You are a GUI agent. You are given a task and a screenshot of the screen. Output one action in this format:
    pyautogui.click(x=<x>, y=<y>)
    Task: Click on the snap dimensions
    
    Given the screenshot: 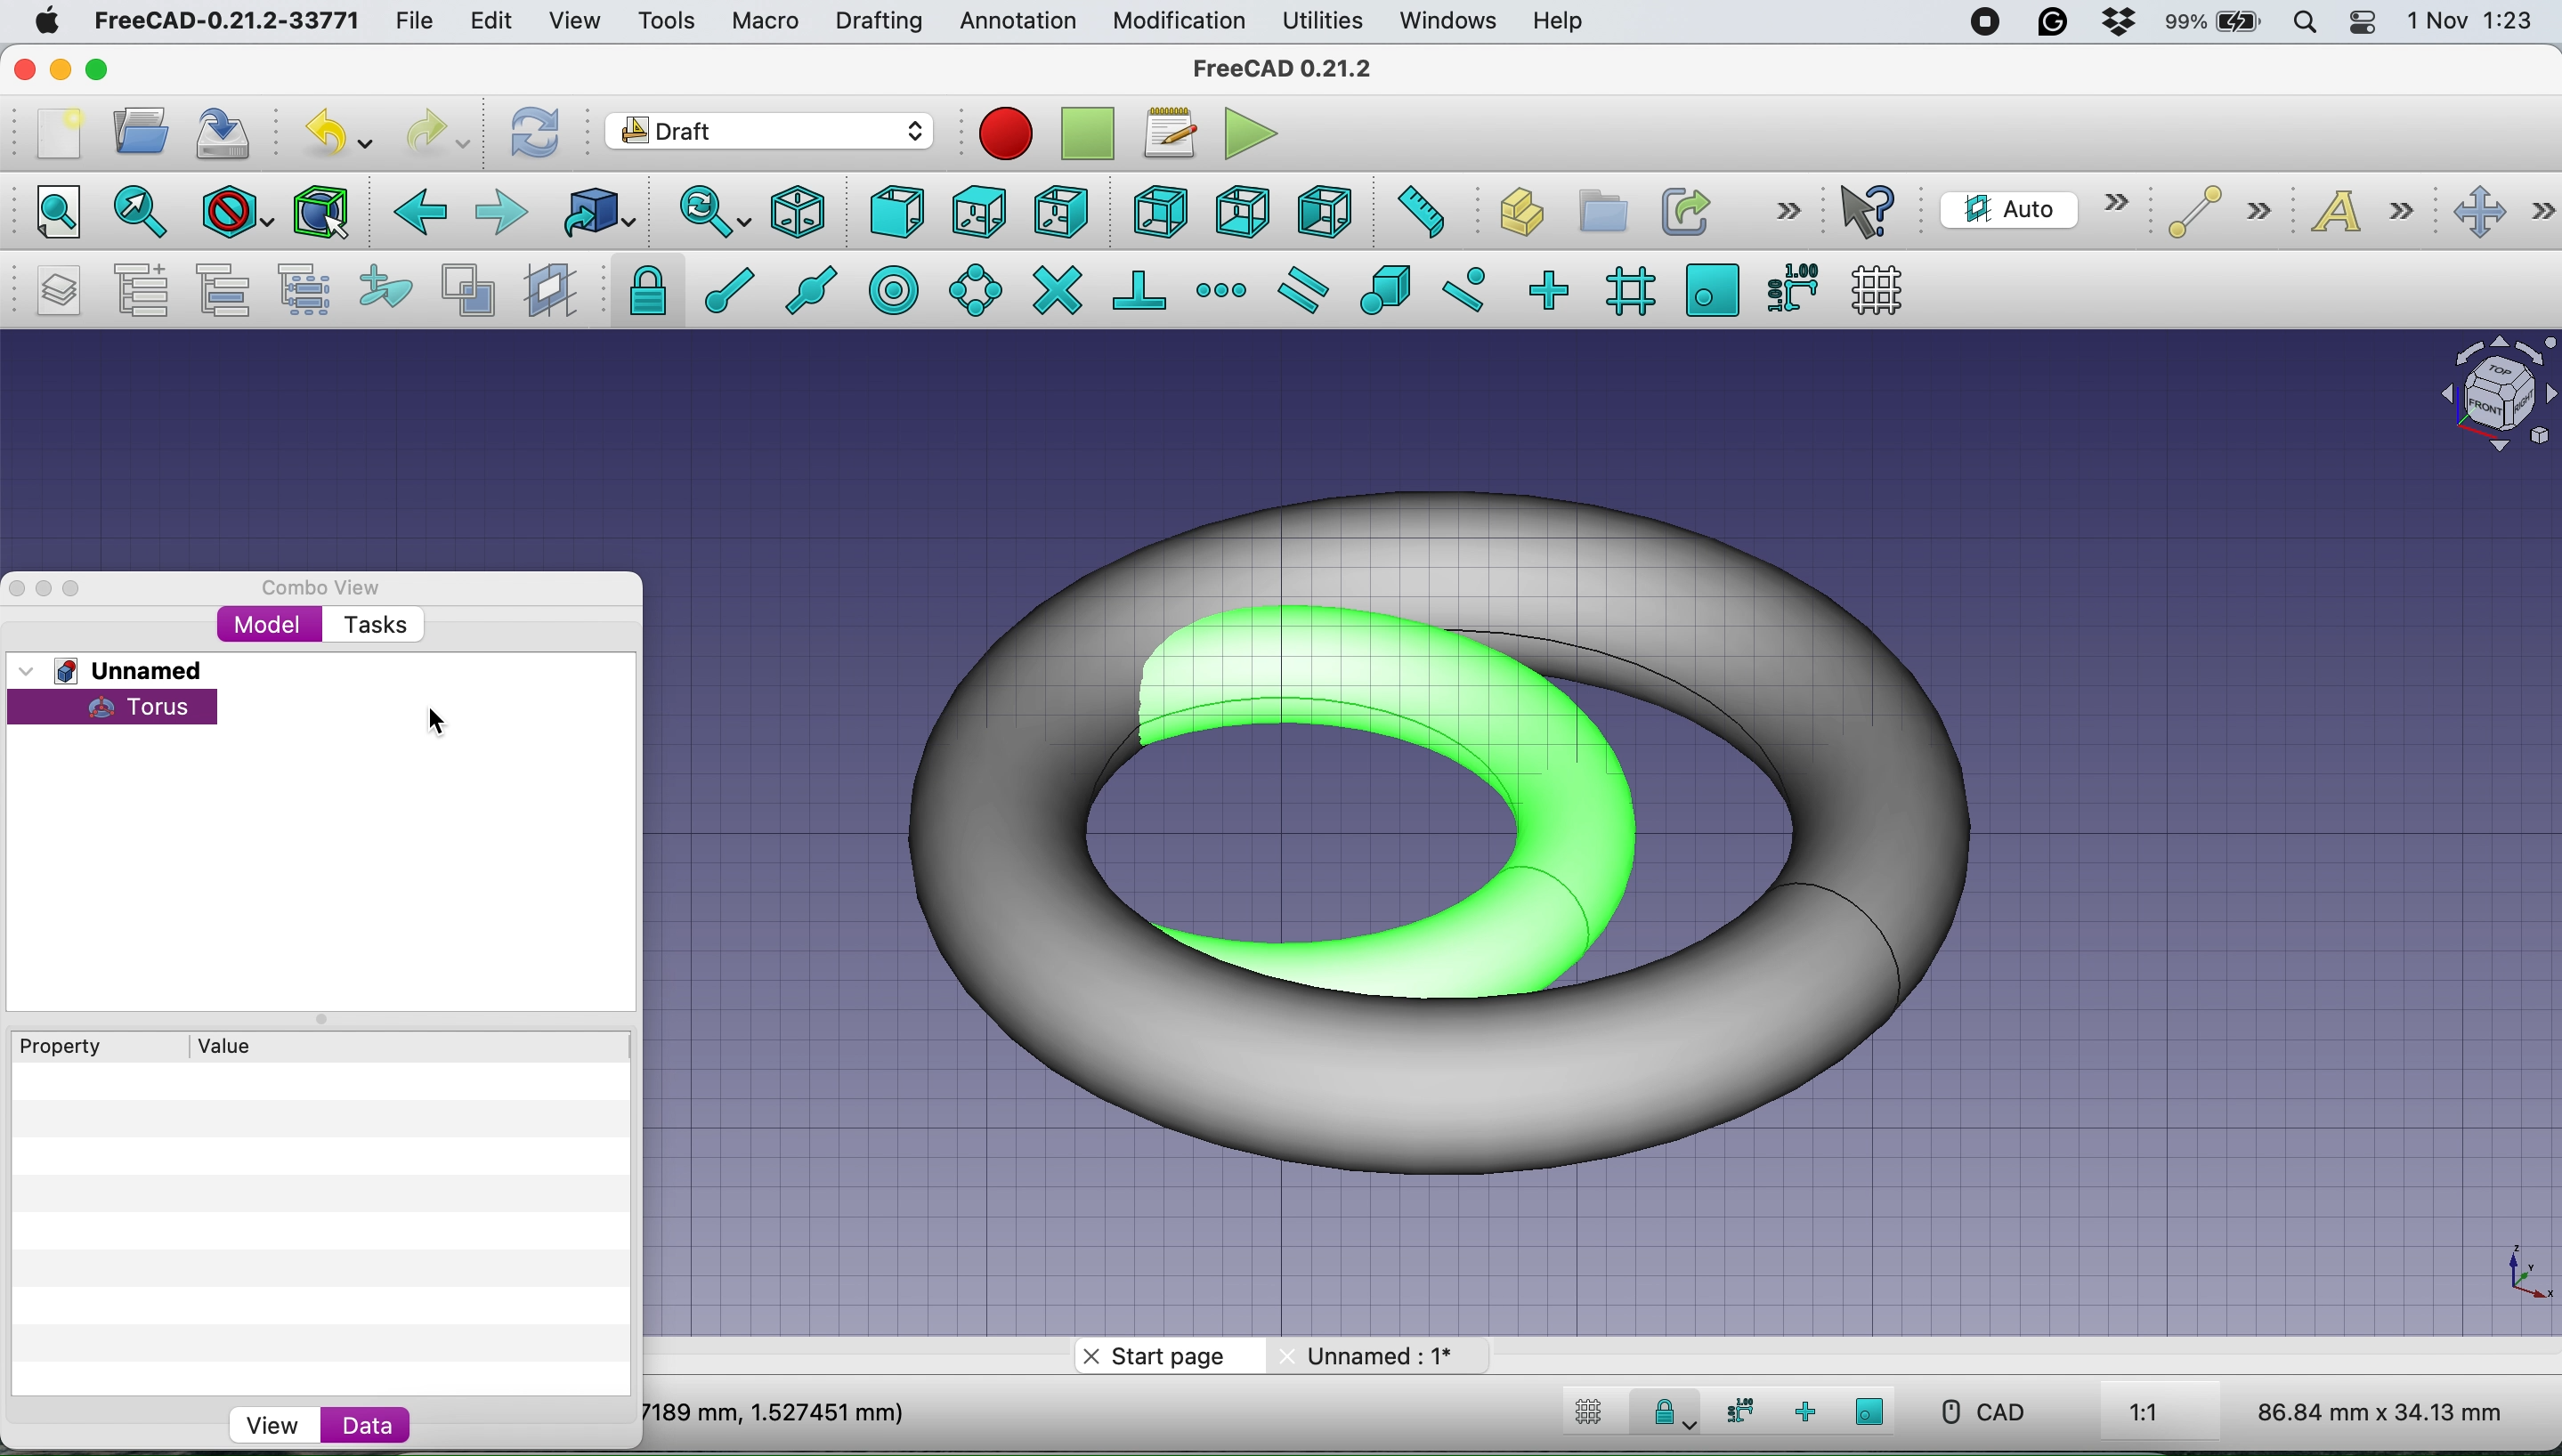 What is the action you would take?
    pyautogui.click(x=1789, y=287)
    